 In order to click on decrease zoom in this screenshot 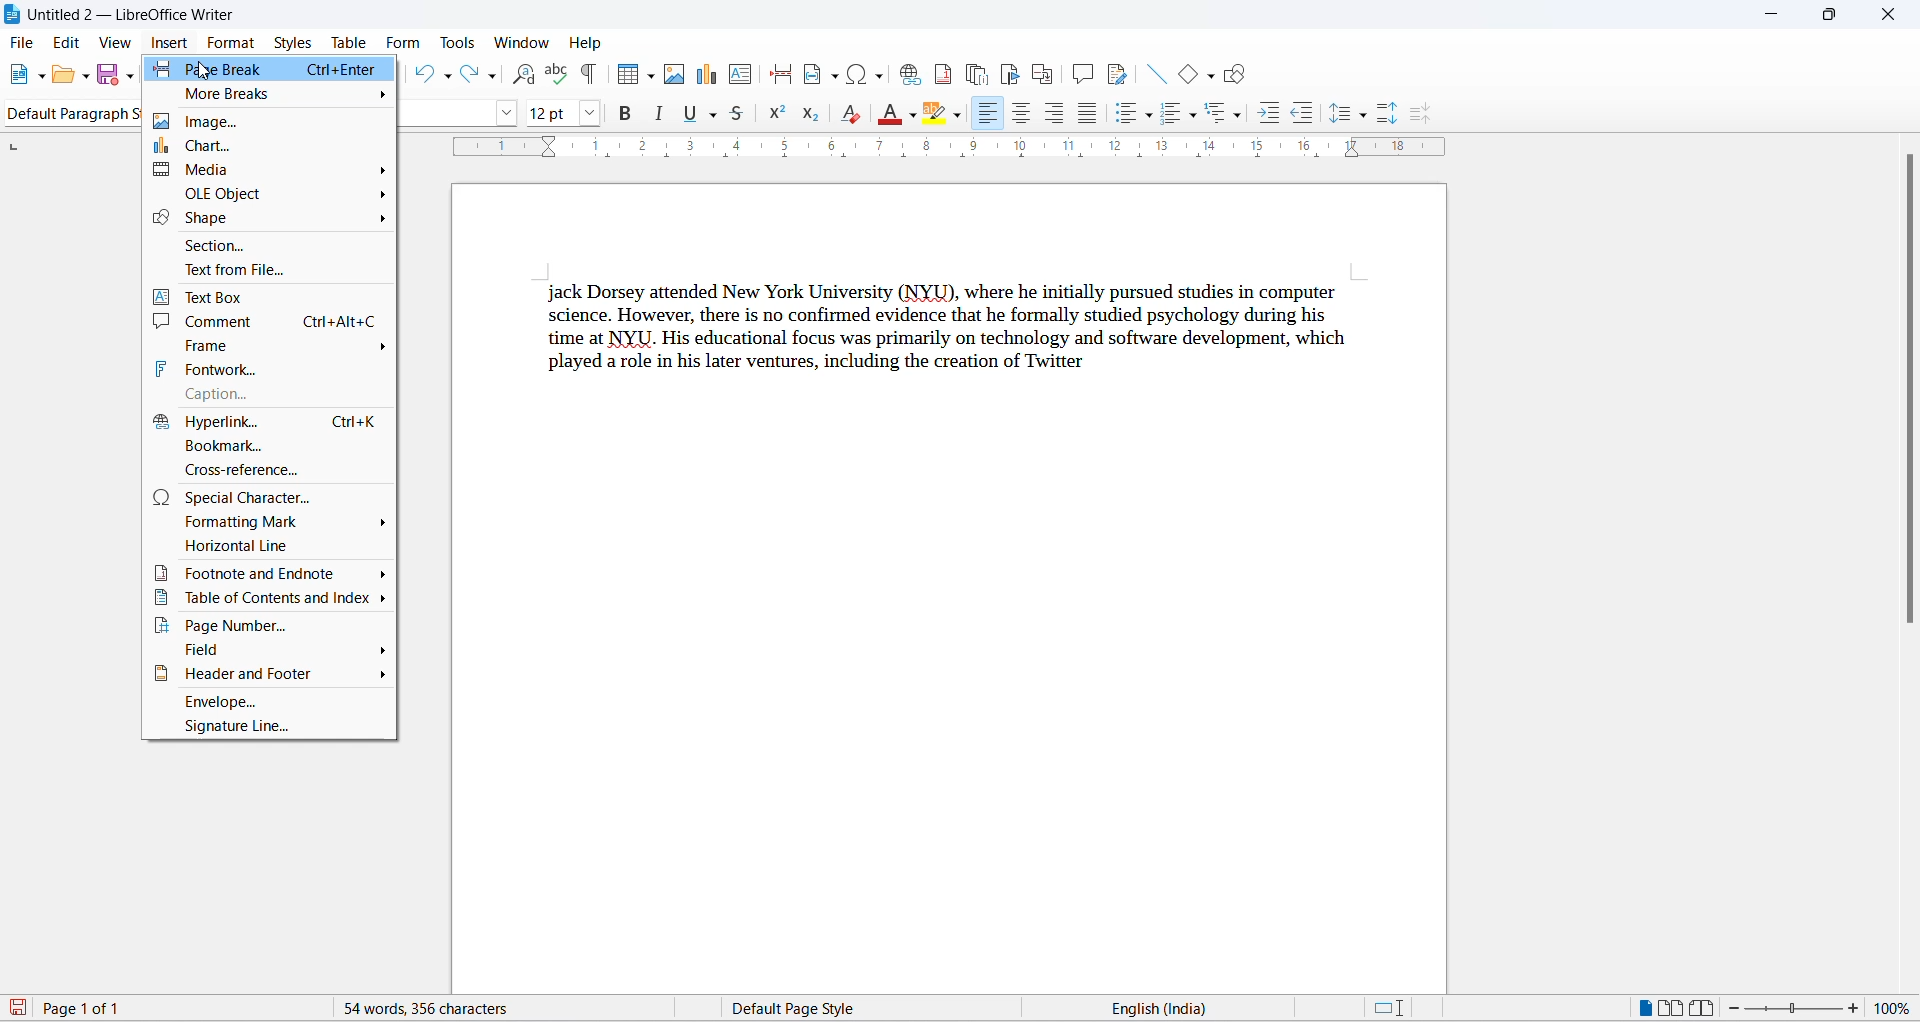, I will do `click(1740, 1008)`.